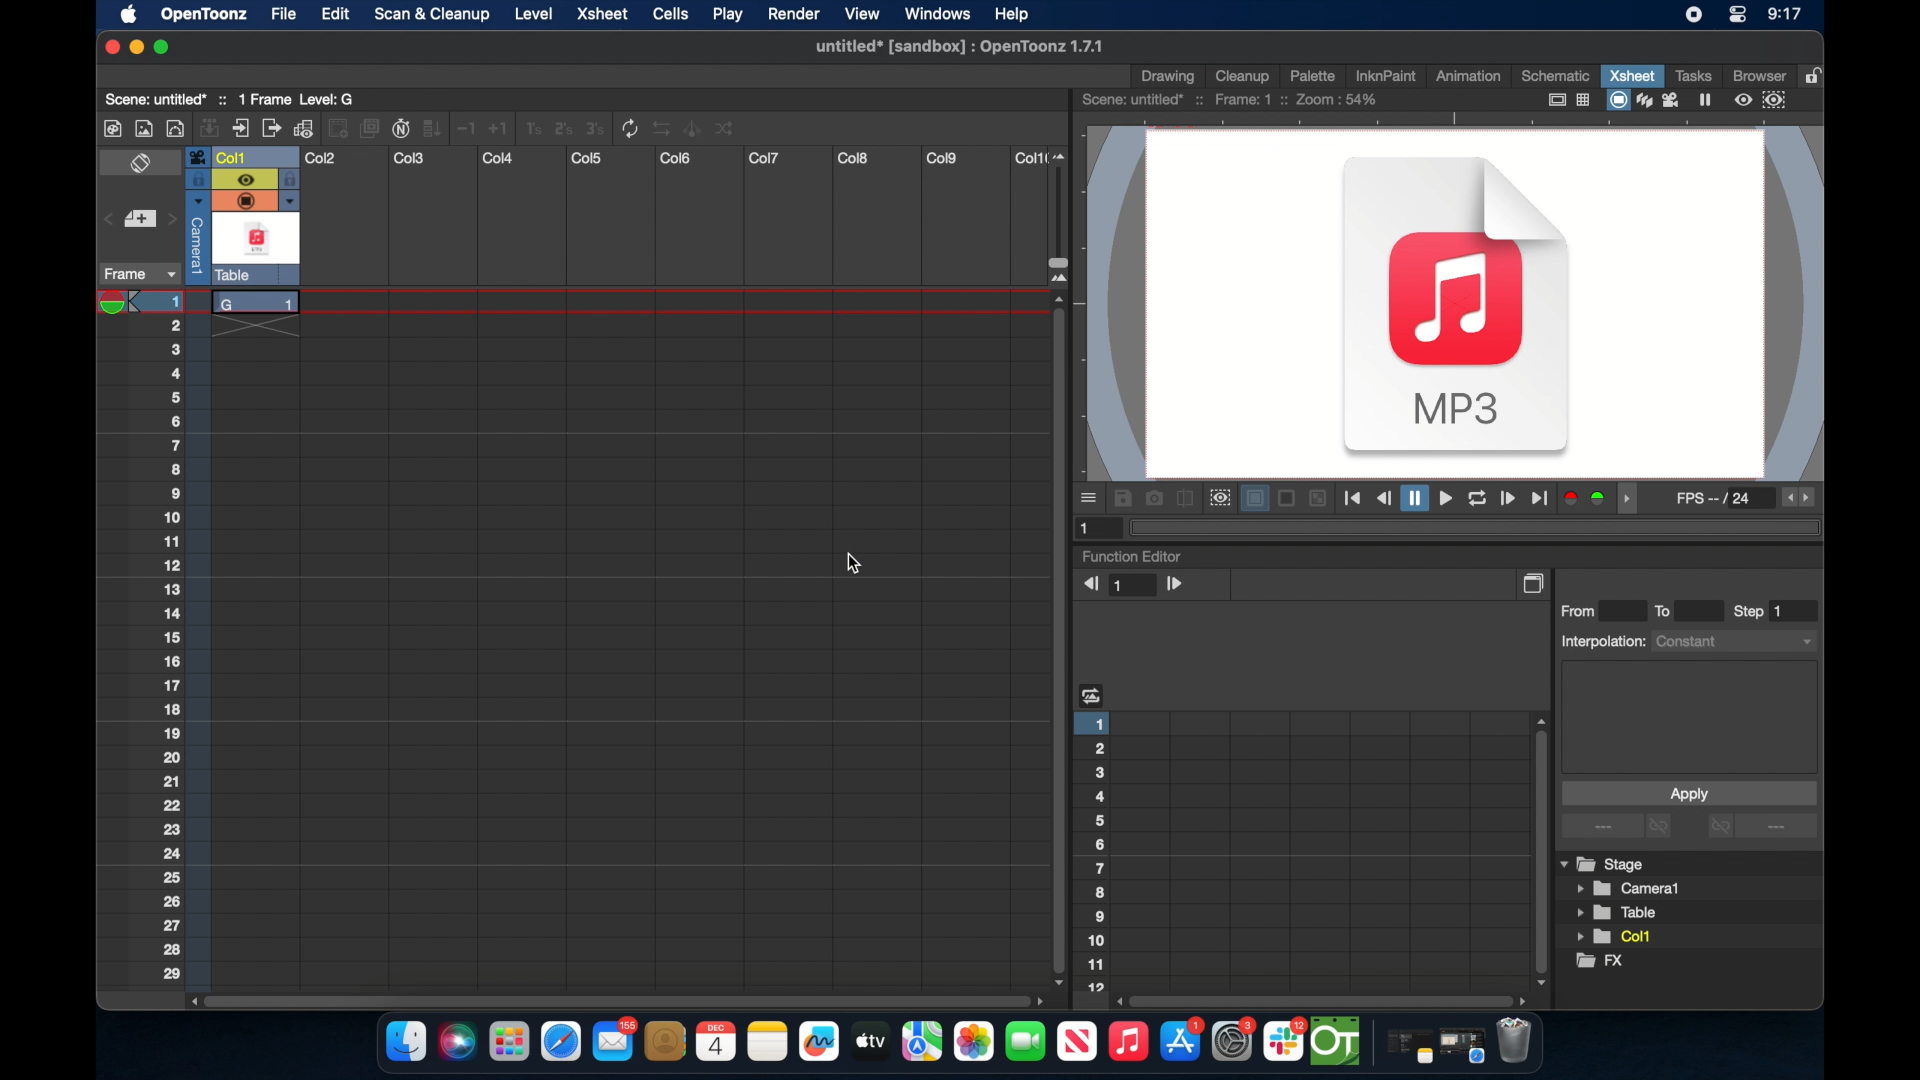  I want to click on frame, so click(136, 274).